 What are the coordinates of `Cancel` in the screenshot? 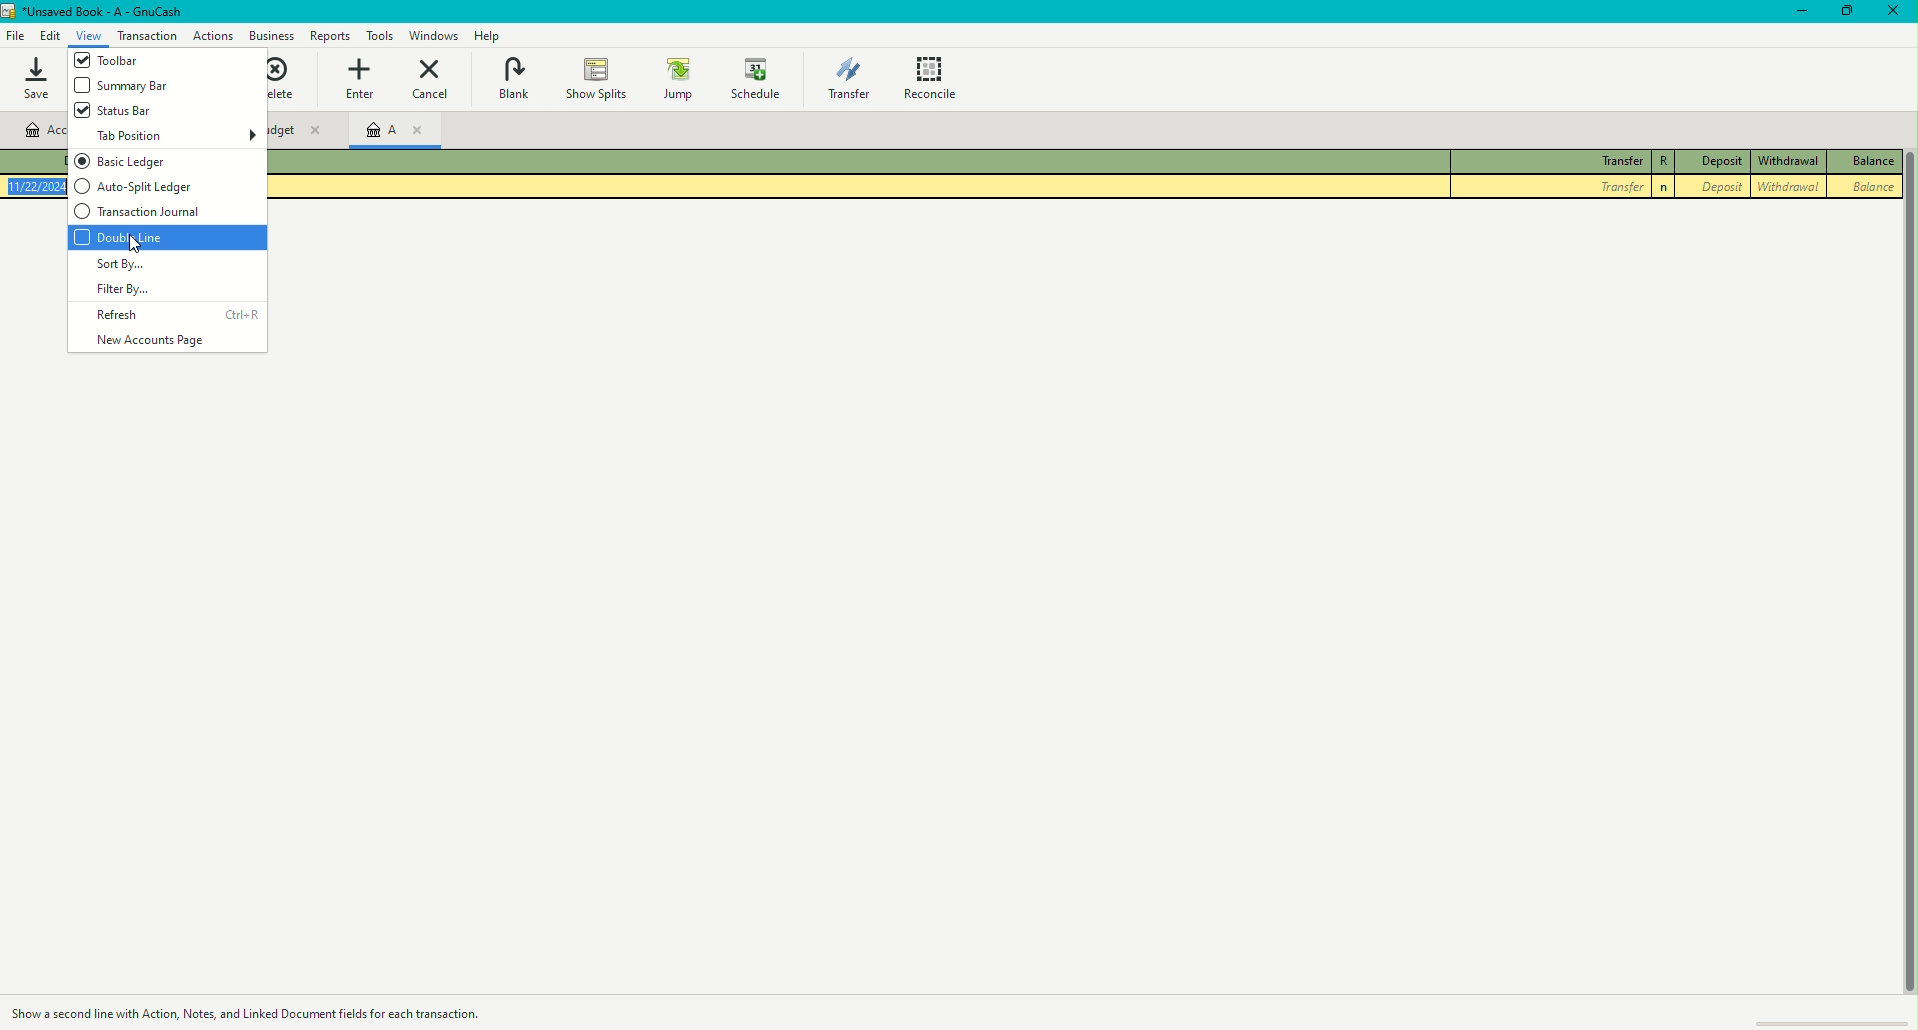 It's located at (428, 78).